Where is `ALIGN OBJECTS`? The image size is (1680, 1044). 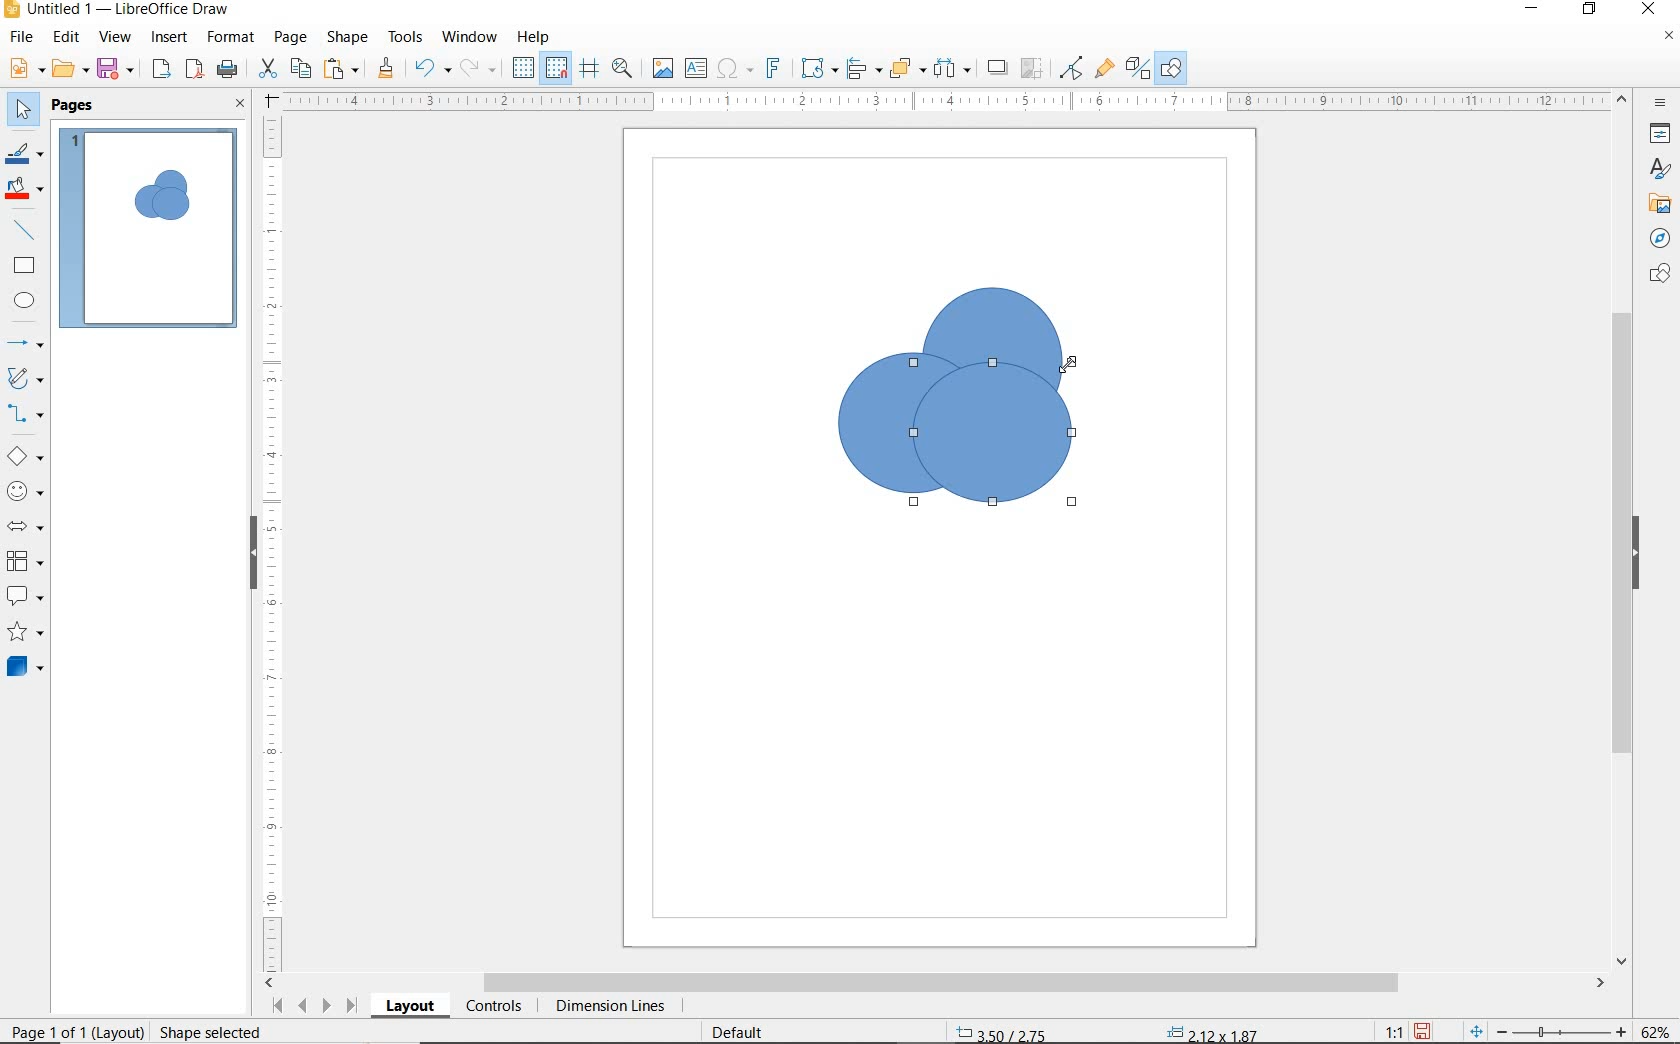
ALIGN OBJECTS is located at coordinates (862, 71).